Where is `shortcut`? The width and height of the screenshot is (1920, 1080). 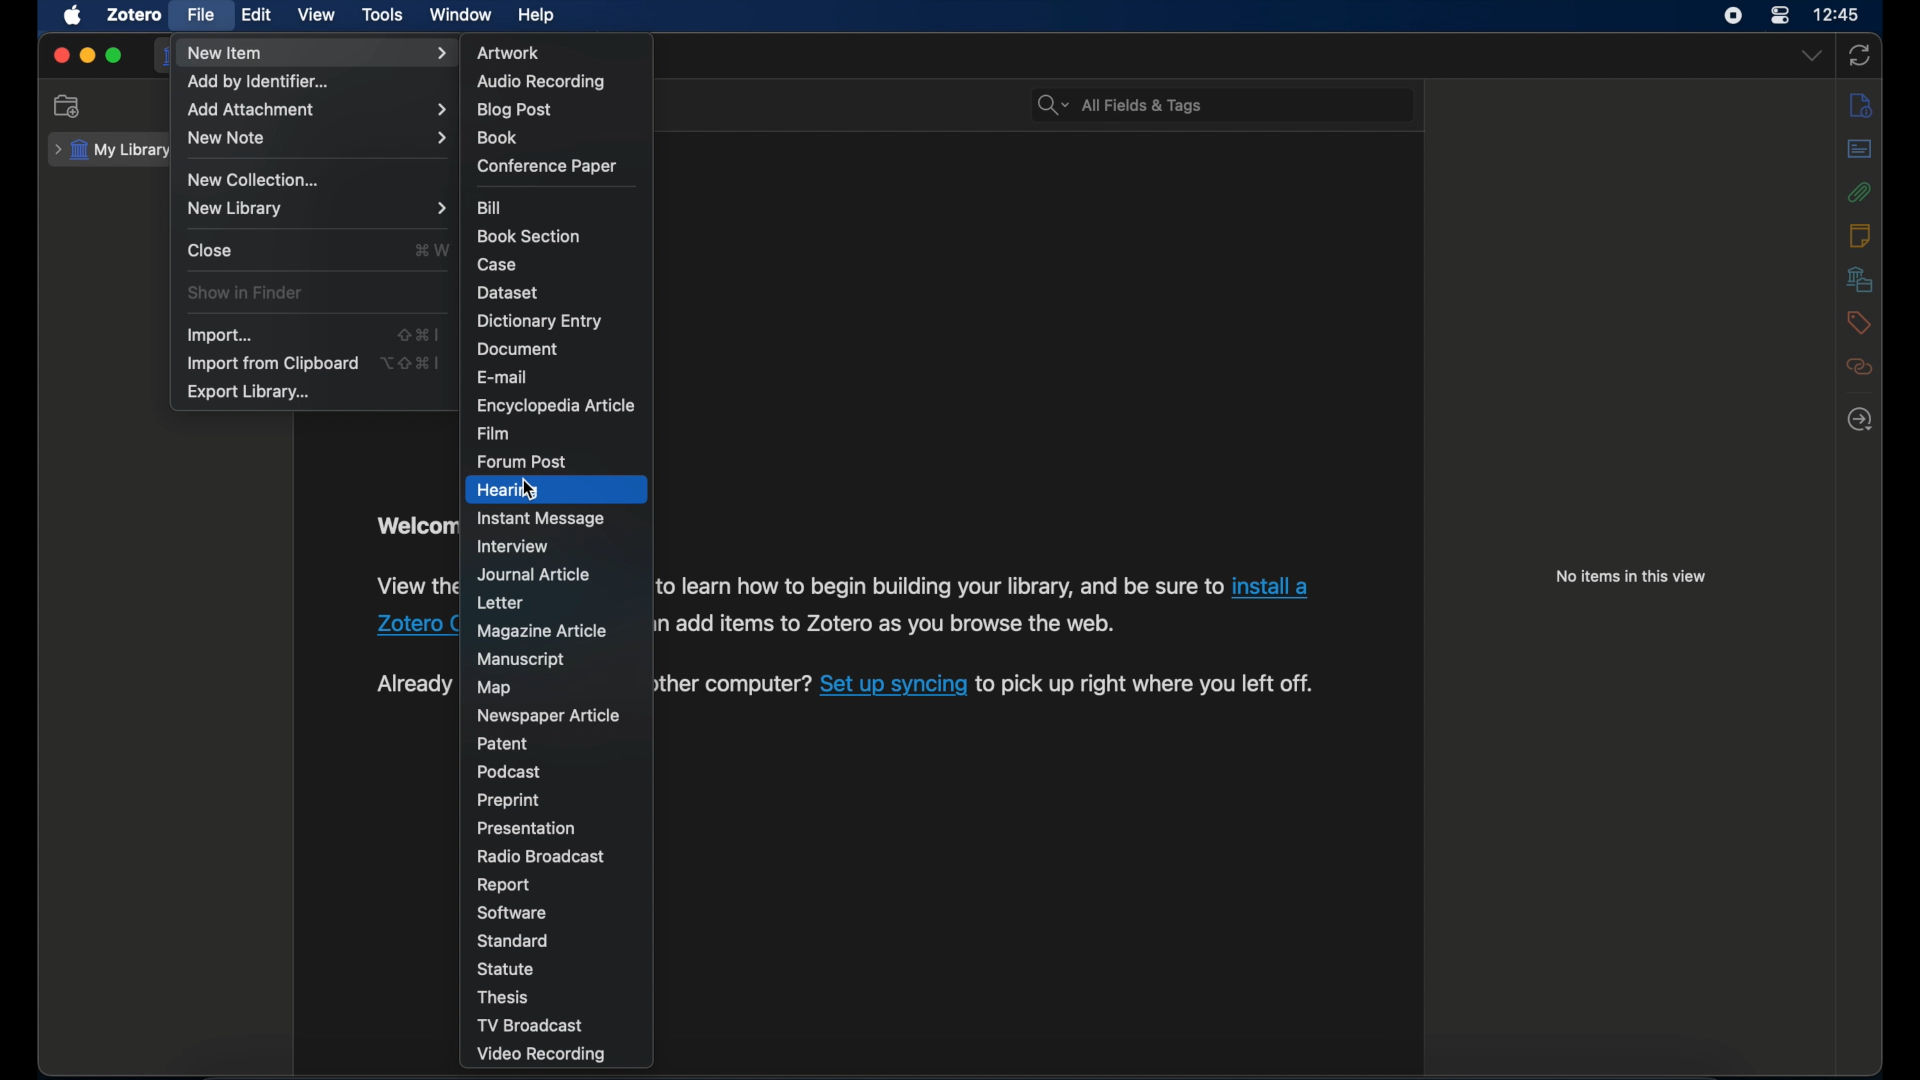
shortcut is located at coordinates (410, 362).